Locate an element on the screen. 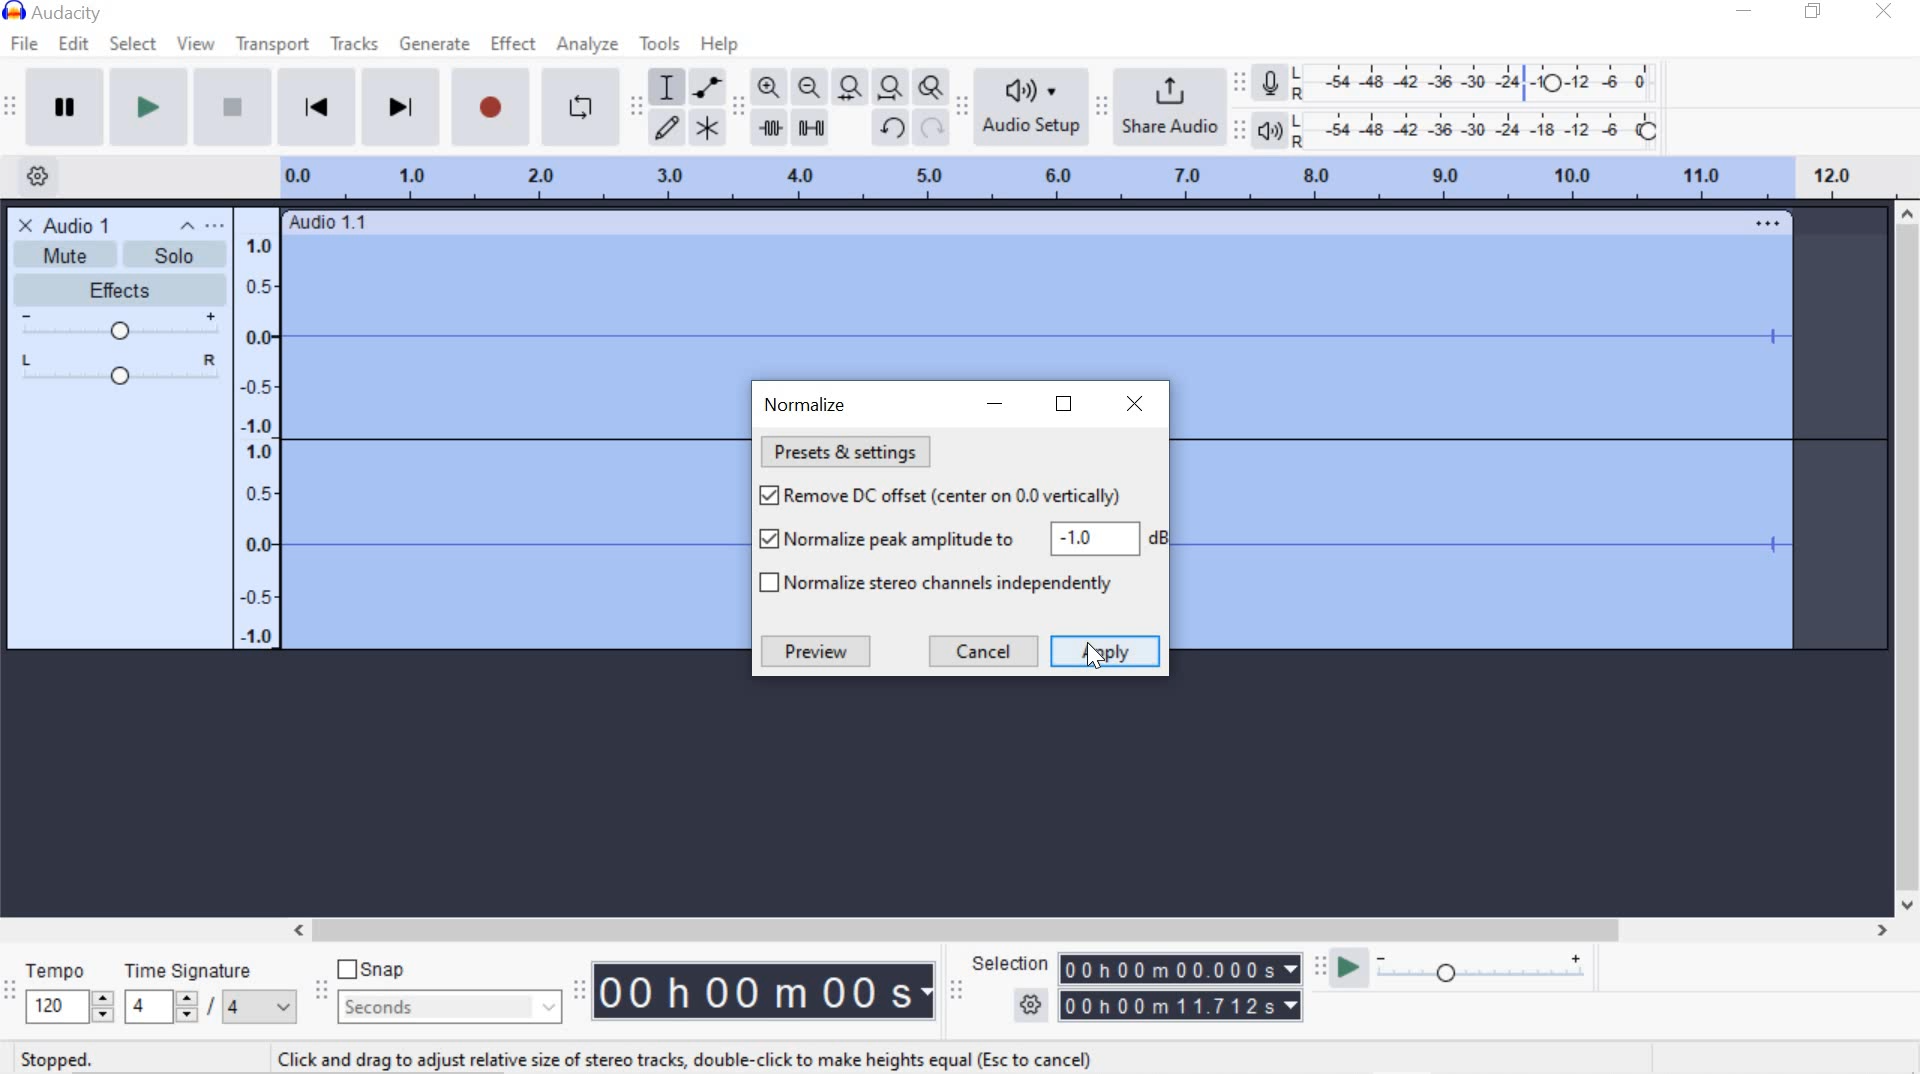 This screenshot has height=1074, width=1920. restore down is located at coordinates (1066, 405).